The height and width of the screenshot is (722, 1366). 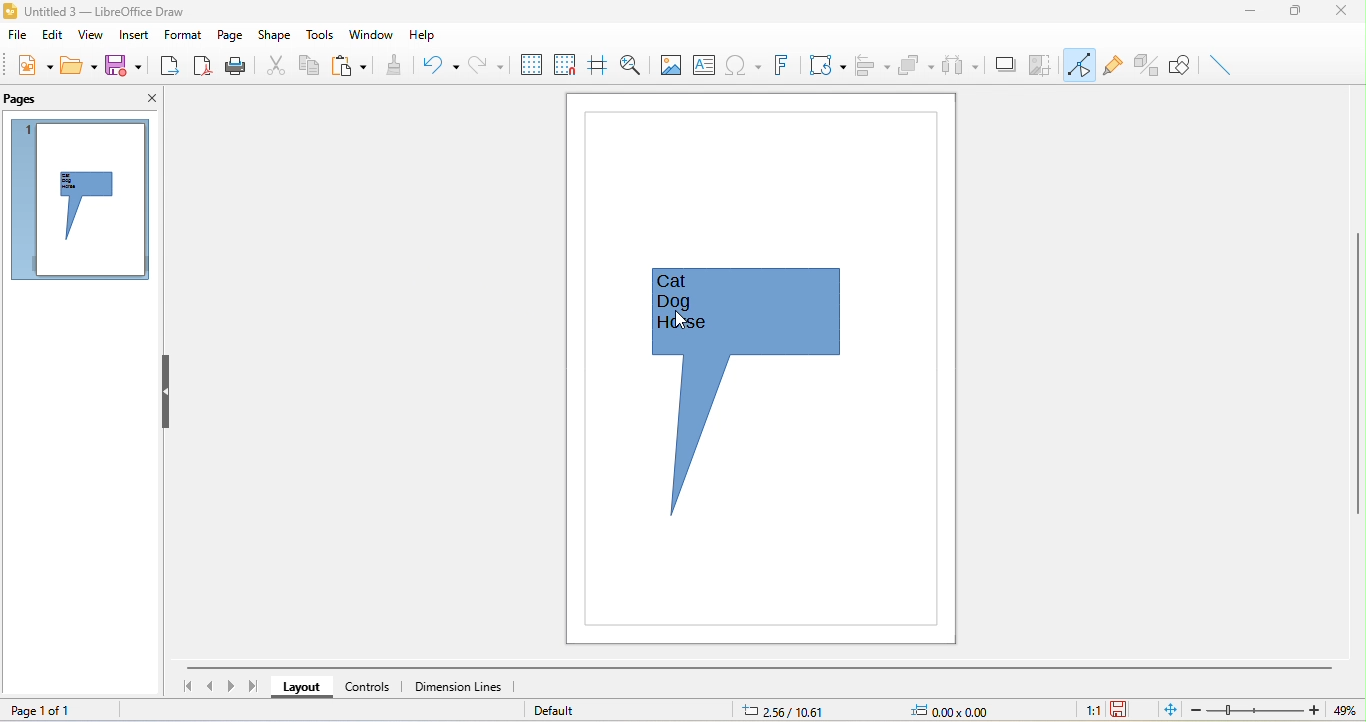 What do you see at coordinates (1004, 68) in the screenshot?
I see `shadow` at bounding box center [1004, 68].